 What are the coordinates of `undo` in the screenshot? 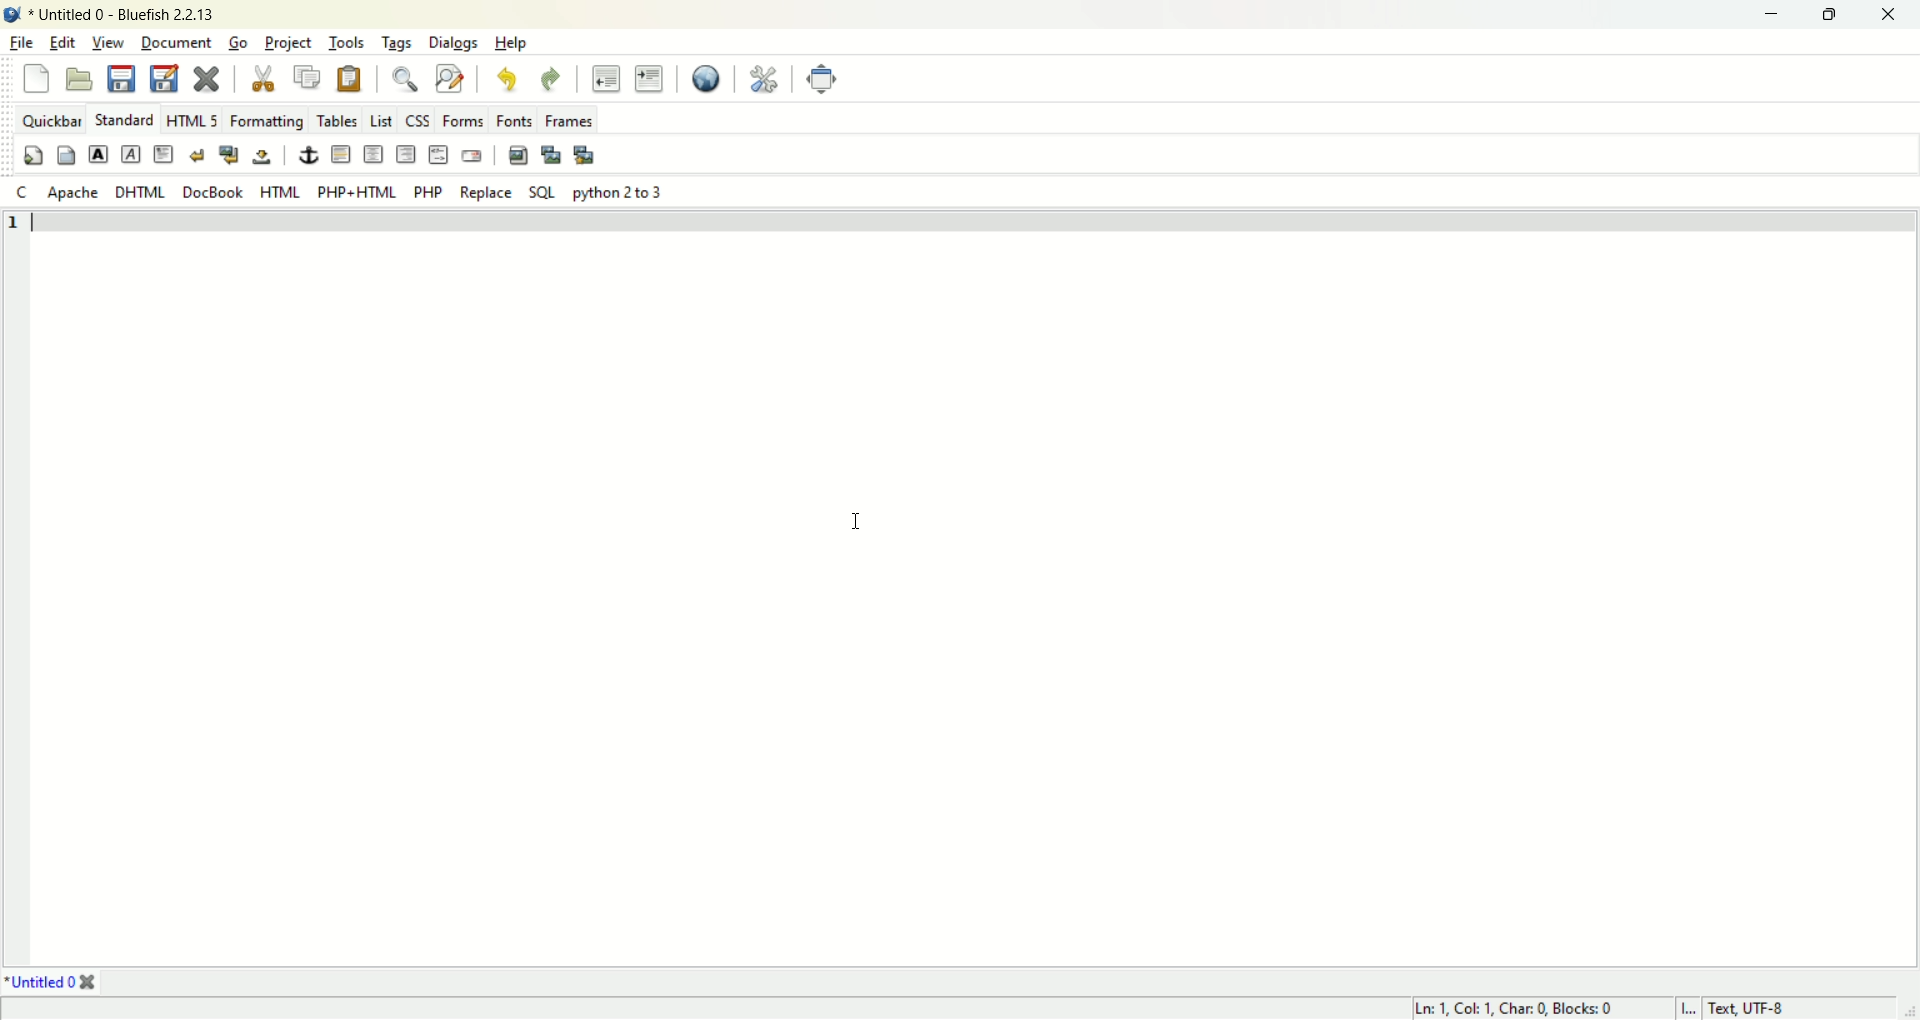 It's located at (506, 79).